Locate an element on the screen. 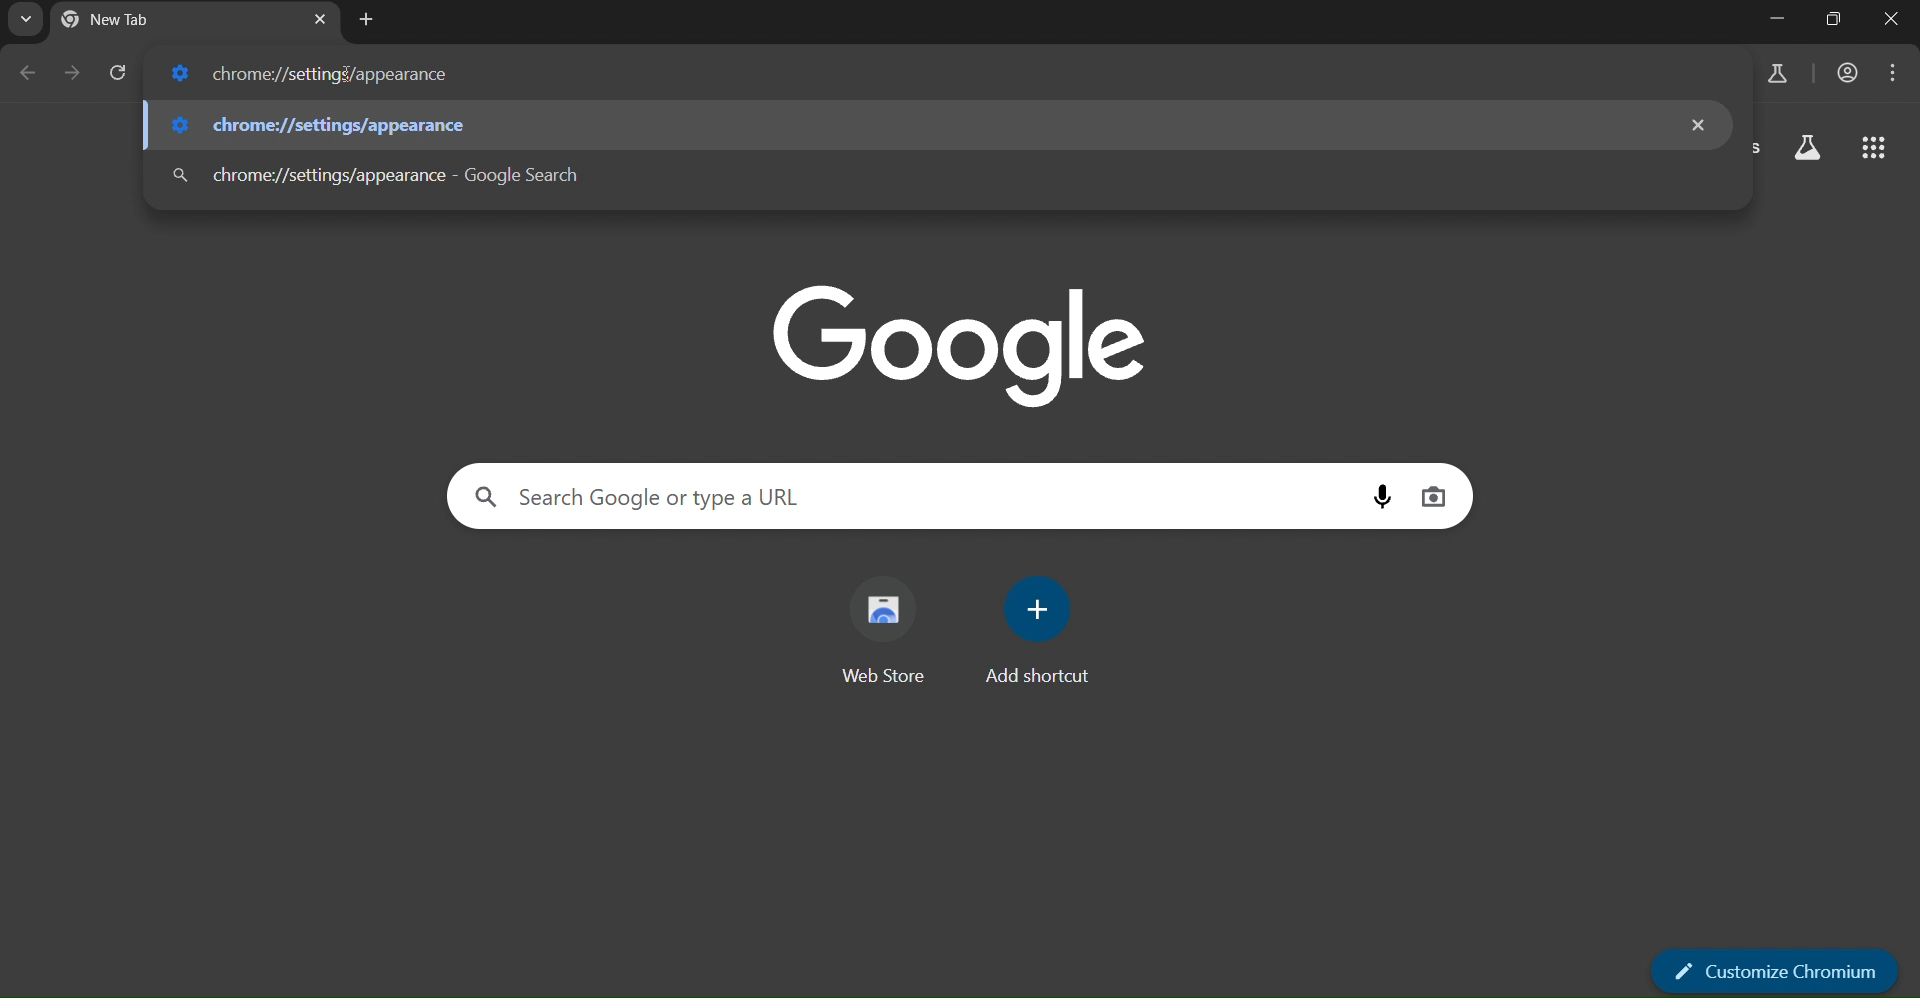 The width and height of the screenshot is (1920, 998). google apps is located at coordinates (1876, 148).